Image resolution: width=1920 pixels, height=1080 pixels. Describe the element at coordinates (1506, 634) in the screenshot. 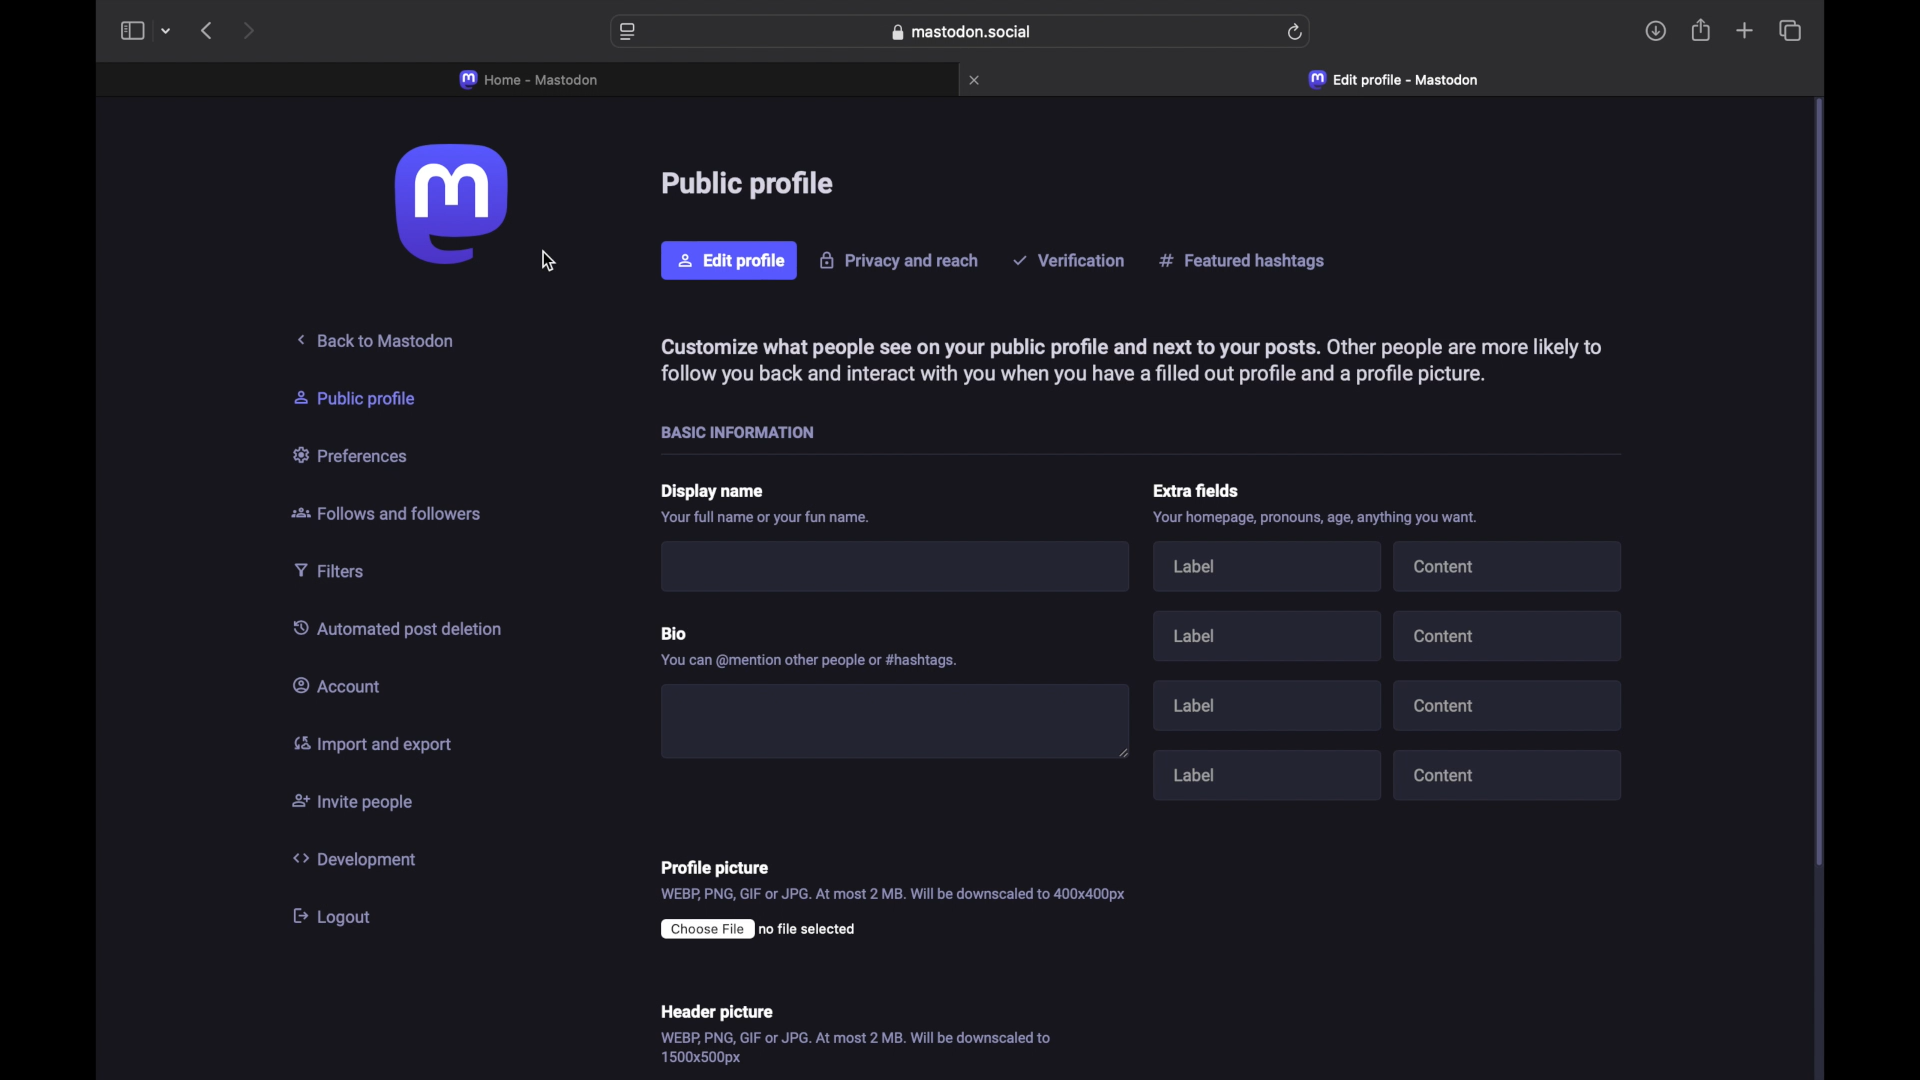

I see `content` at that location.